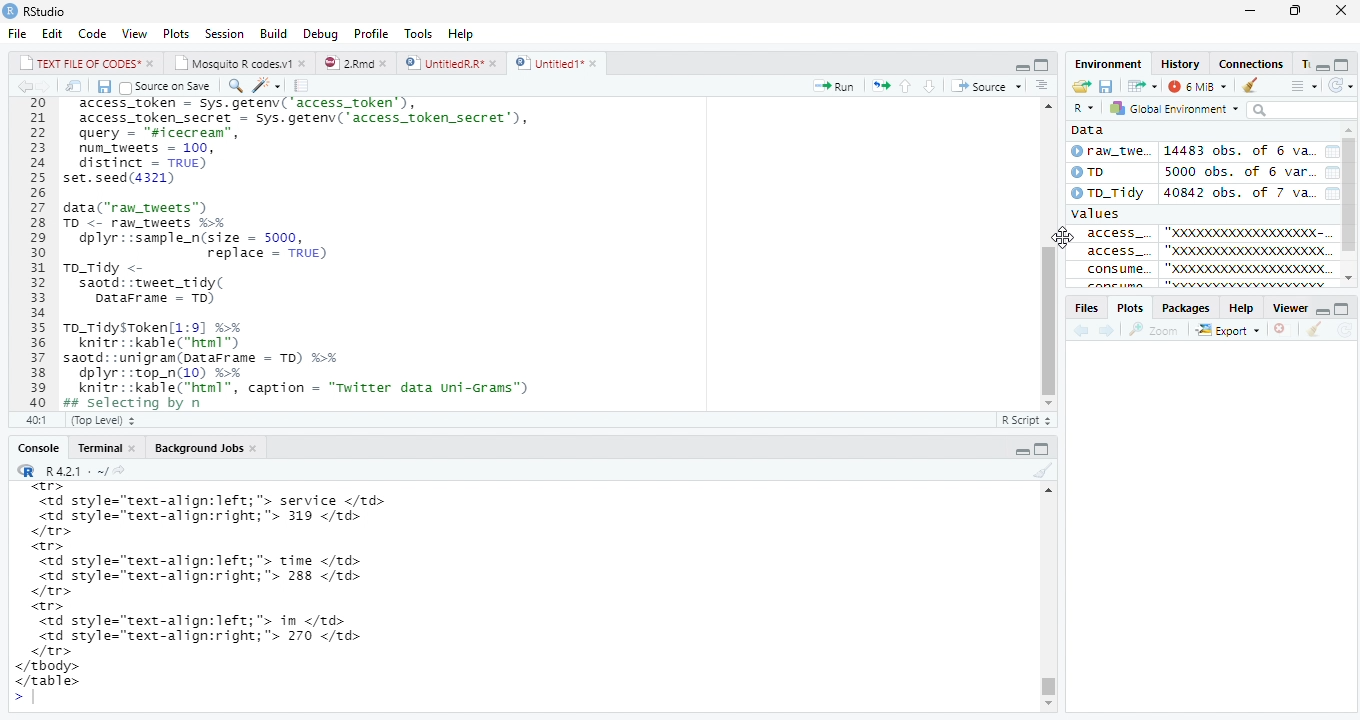 The image size is (1360, 720). I want to click on Files., so click(1085, 307).